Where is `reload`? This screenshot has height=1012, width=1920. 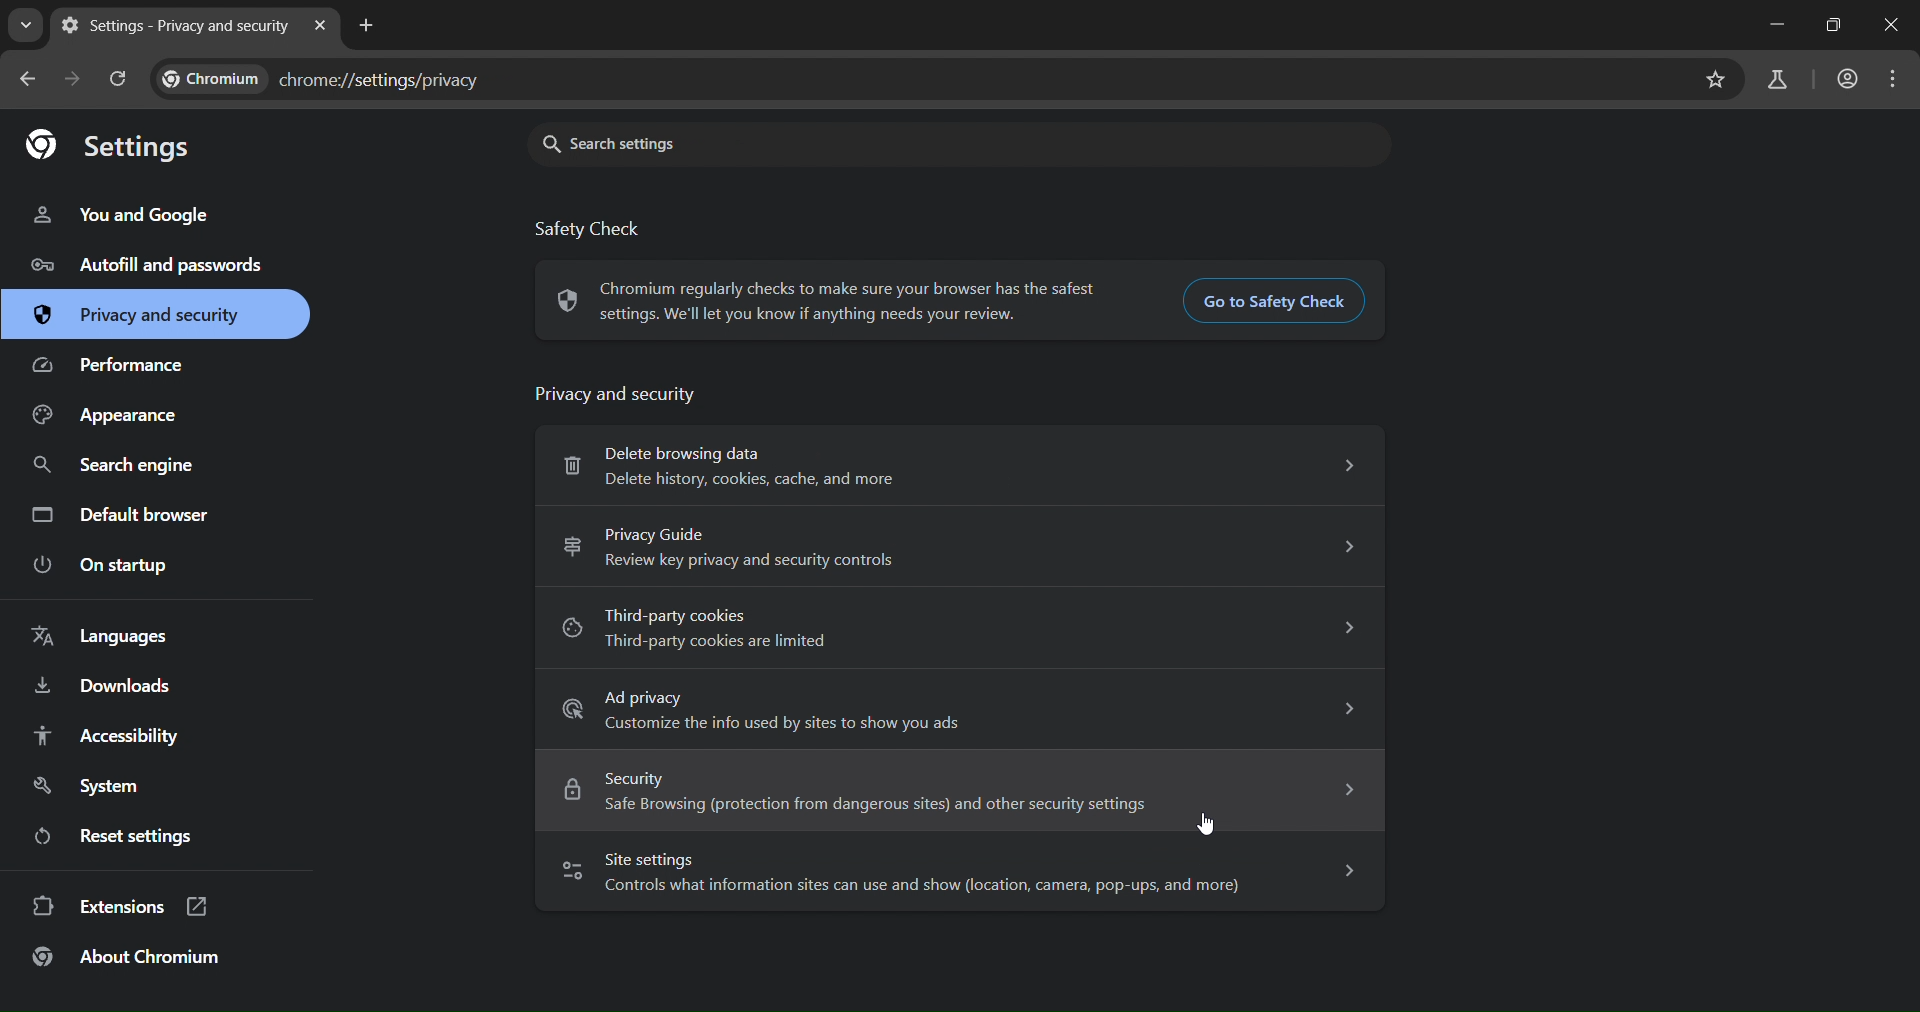 reload is located at coordinates (119, 77).